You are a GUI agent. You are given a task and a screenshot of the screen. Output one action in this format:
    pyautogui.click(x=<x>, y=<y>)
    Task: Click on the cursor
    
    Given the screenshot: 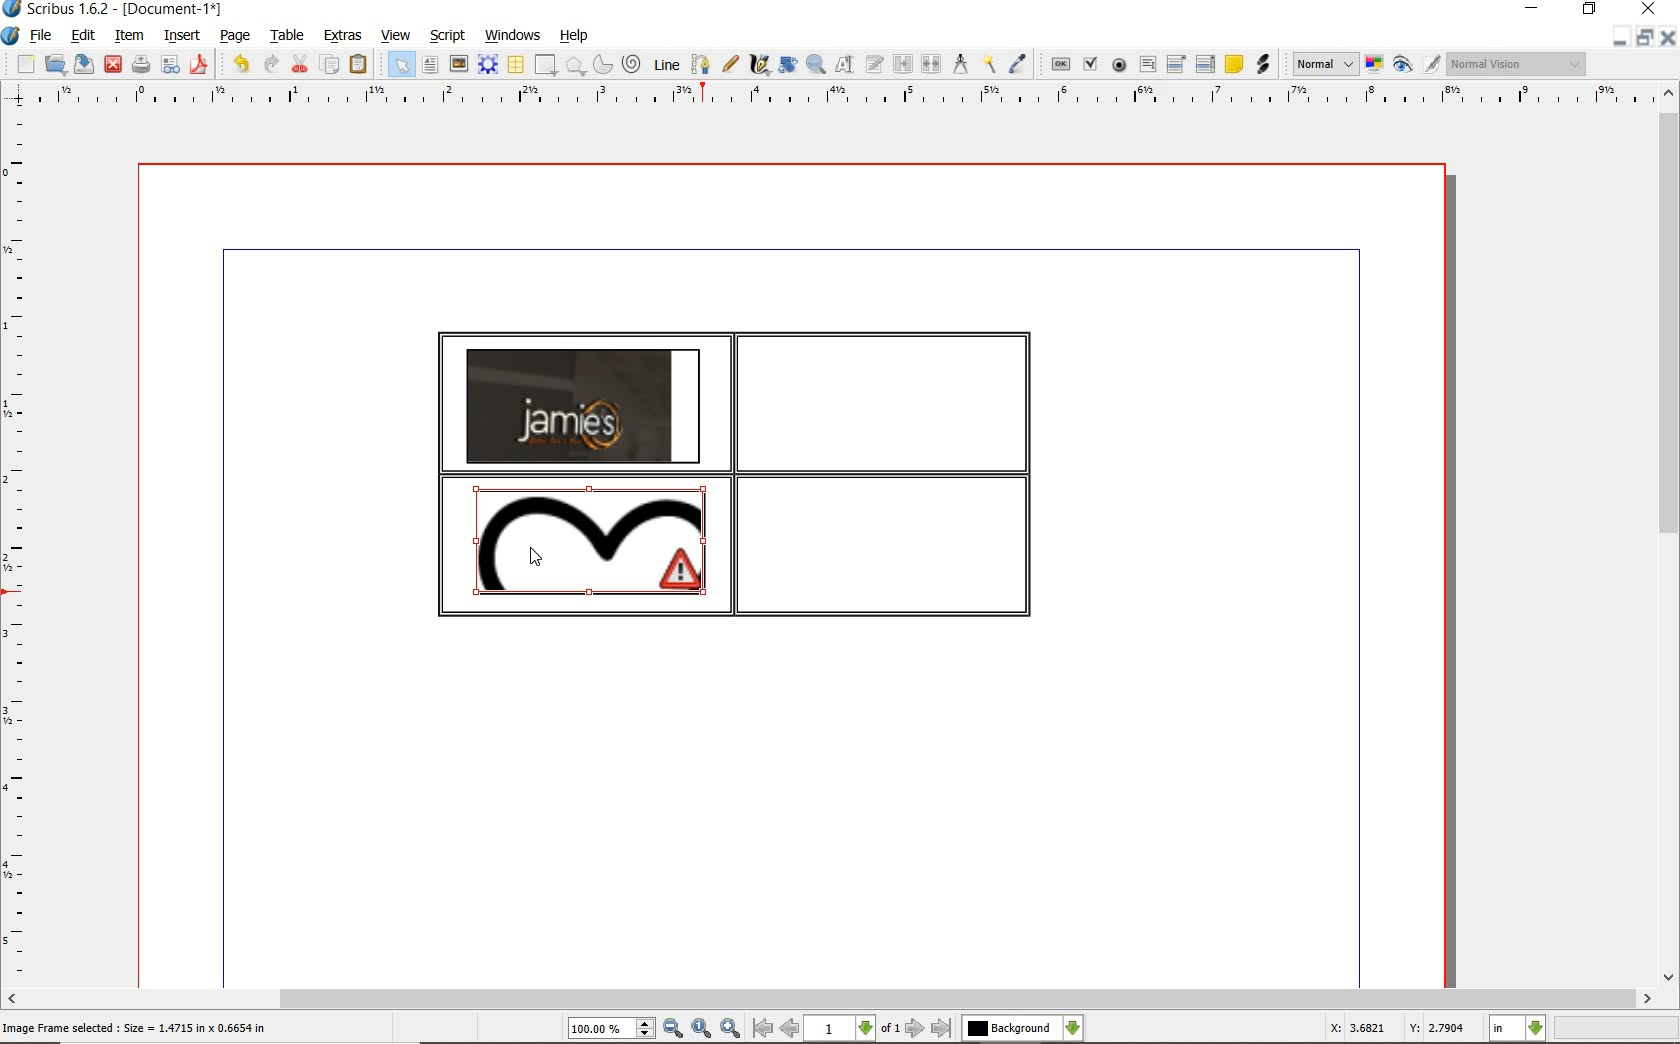 What is the action you would take?
    pyautogui.click(x=535, y=557)
    